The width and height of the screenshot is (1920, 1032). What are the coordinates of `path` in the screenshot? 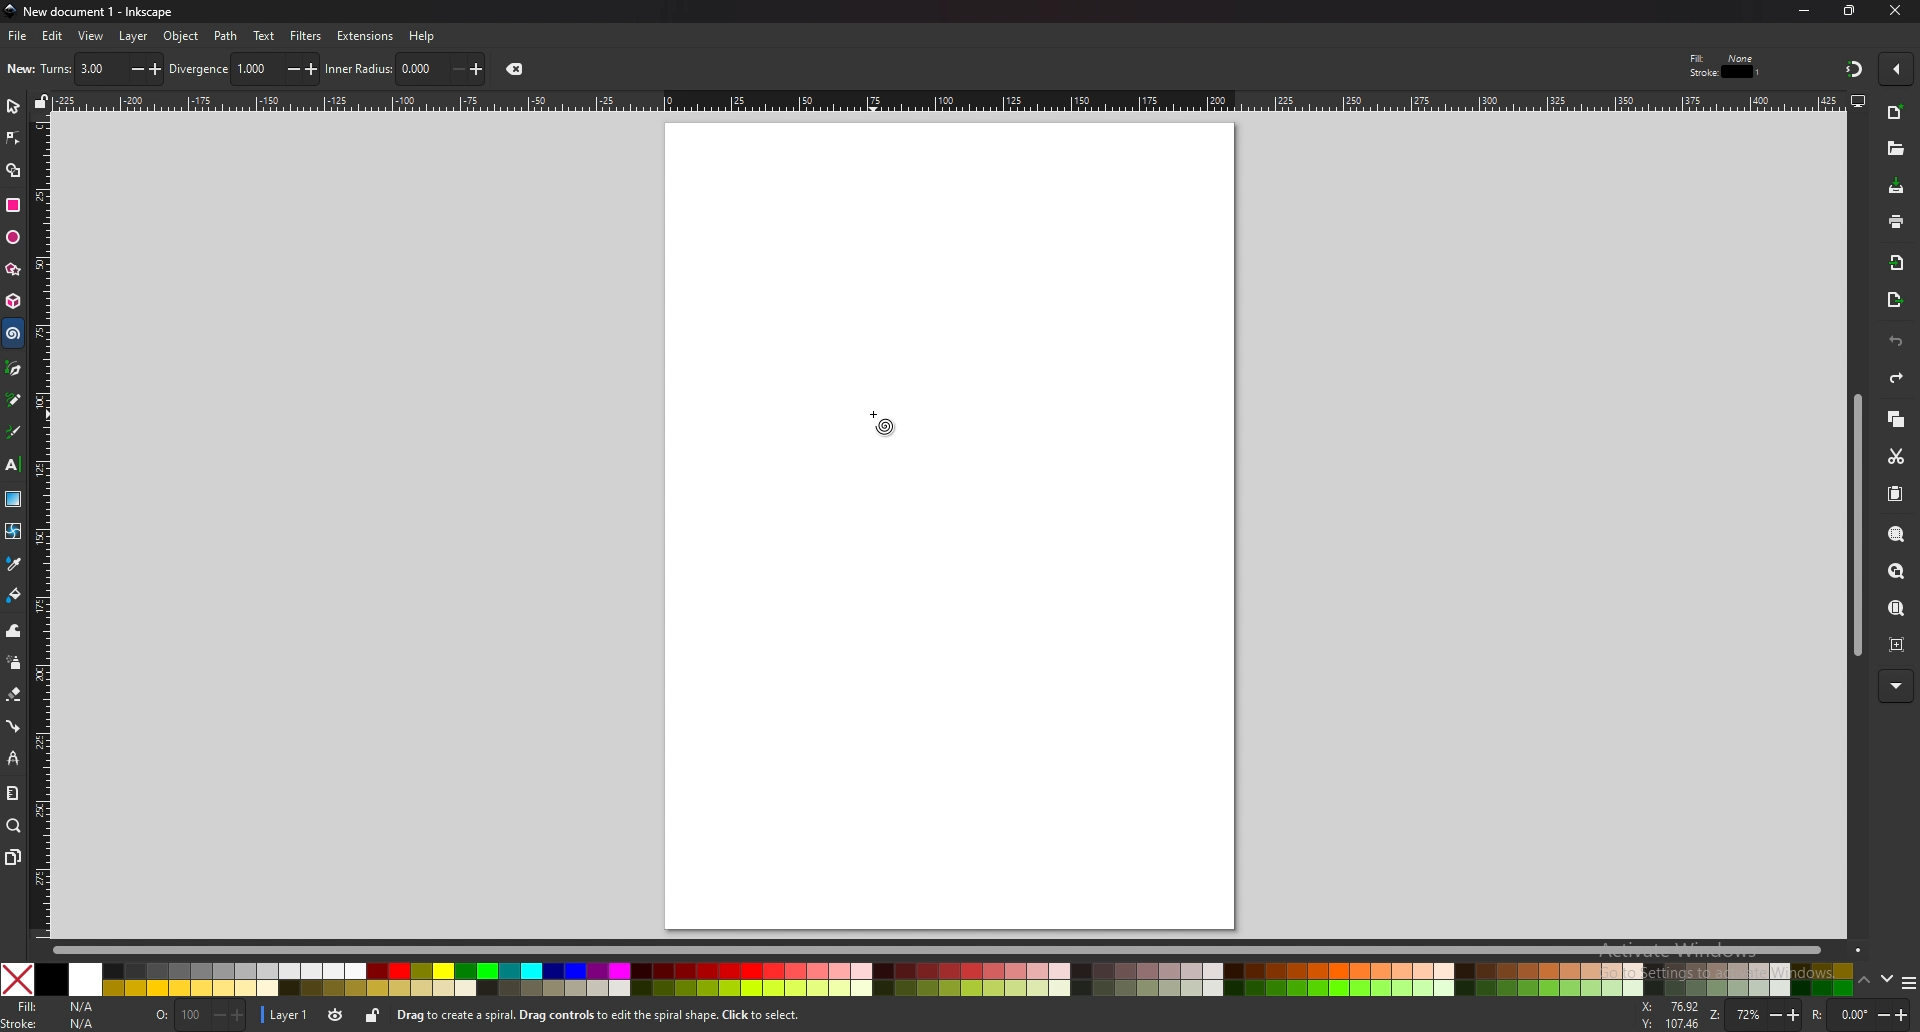 It's located at (226, 36).